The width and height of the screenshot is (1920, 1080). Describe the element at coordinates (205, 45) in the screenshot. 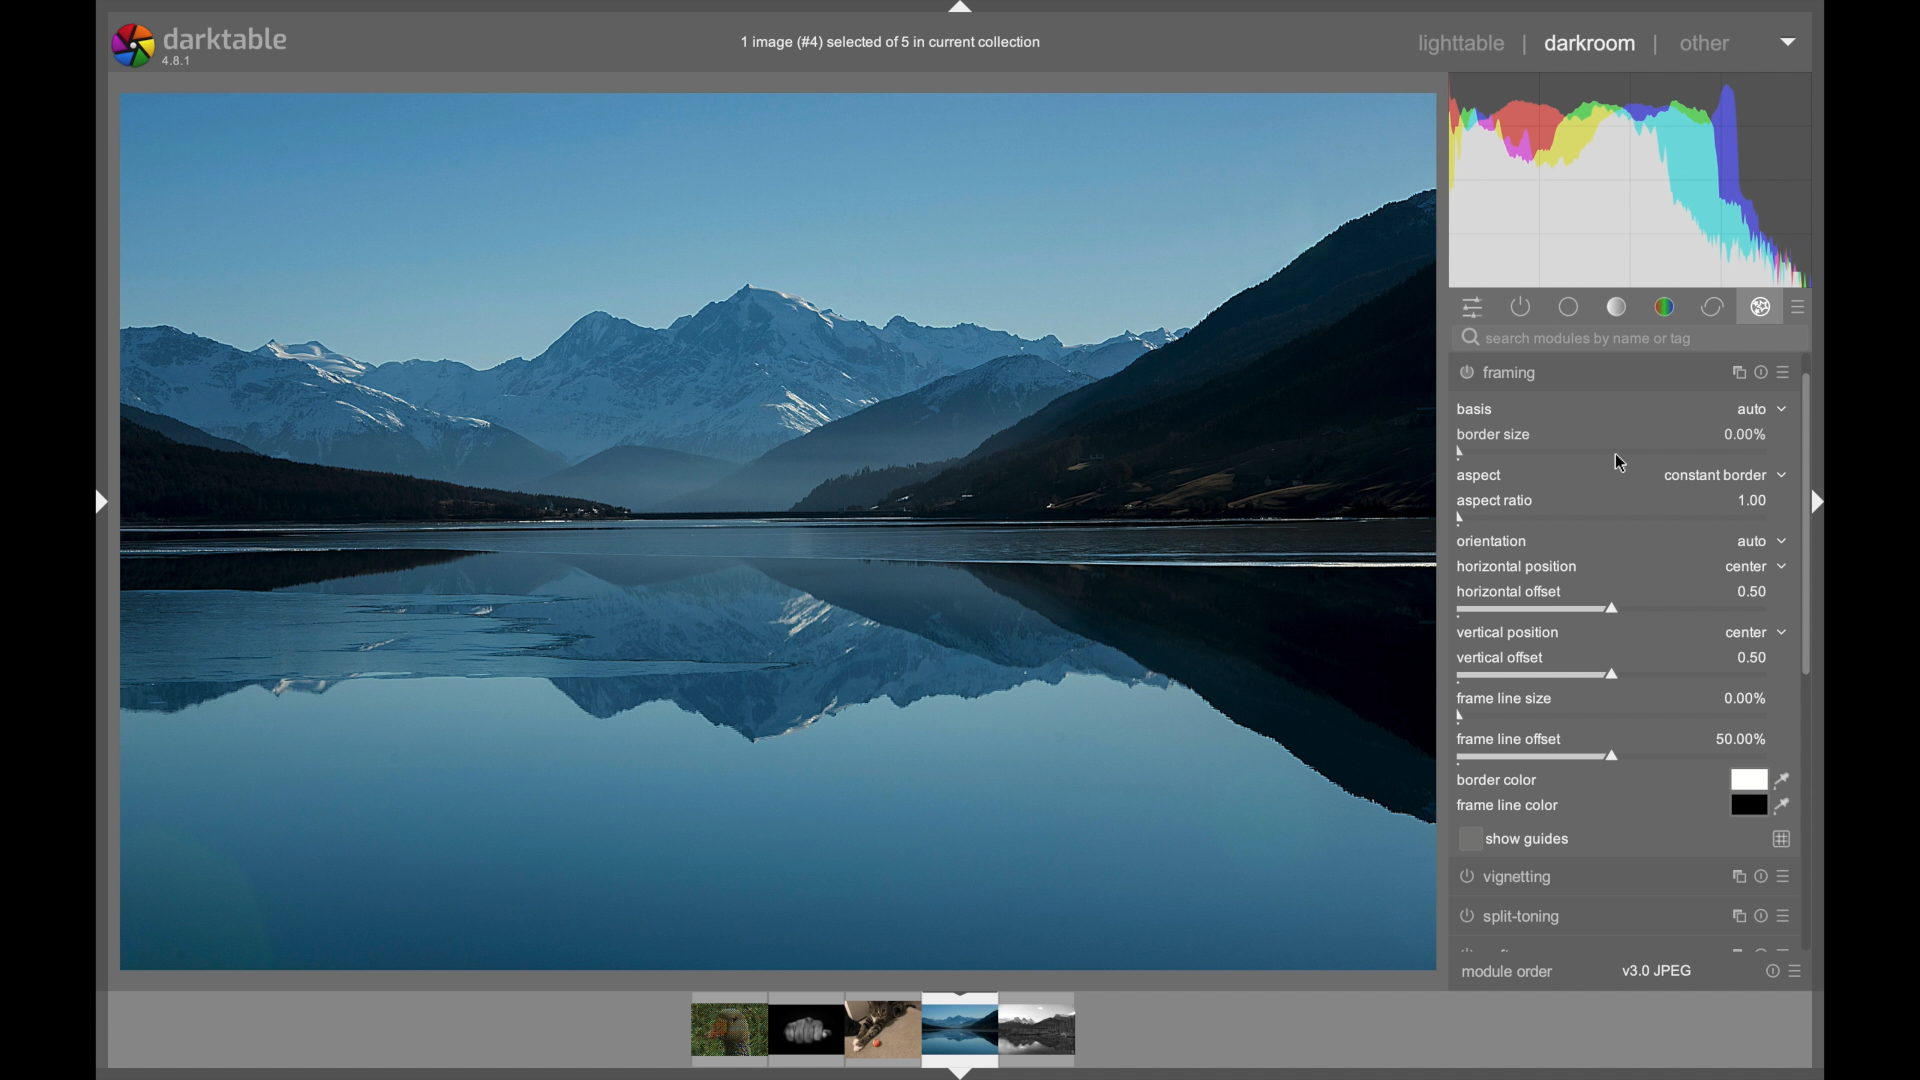

I see `darktable` at that location.